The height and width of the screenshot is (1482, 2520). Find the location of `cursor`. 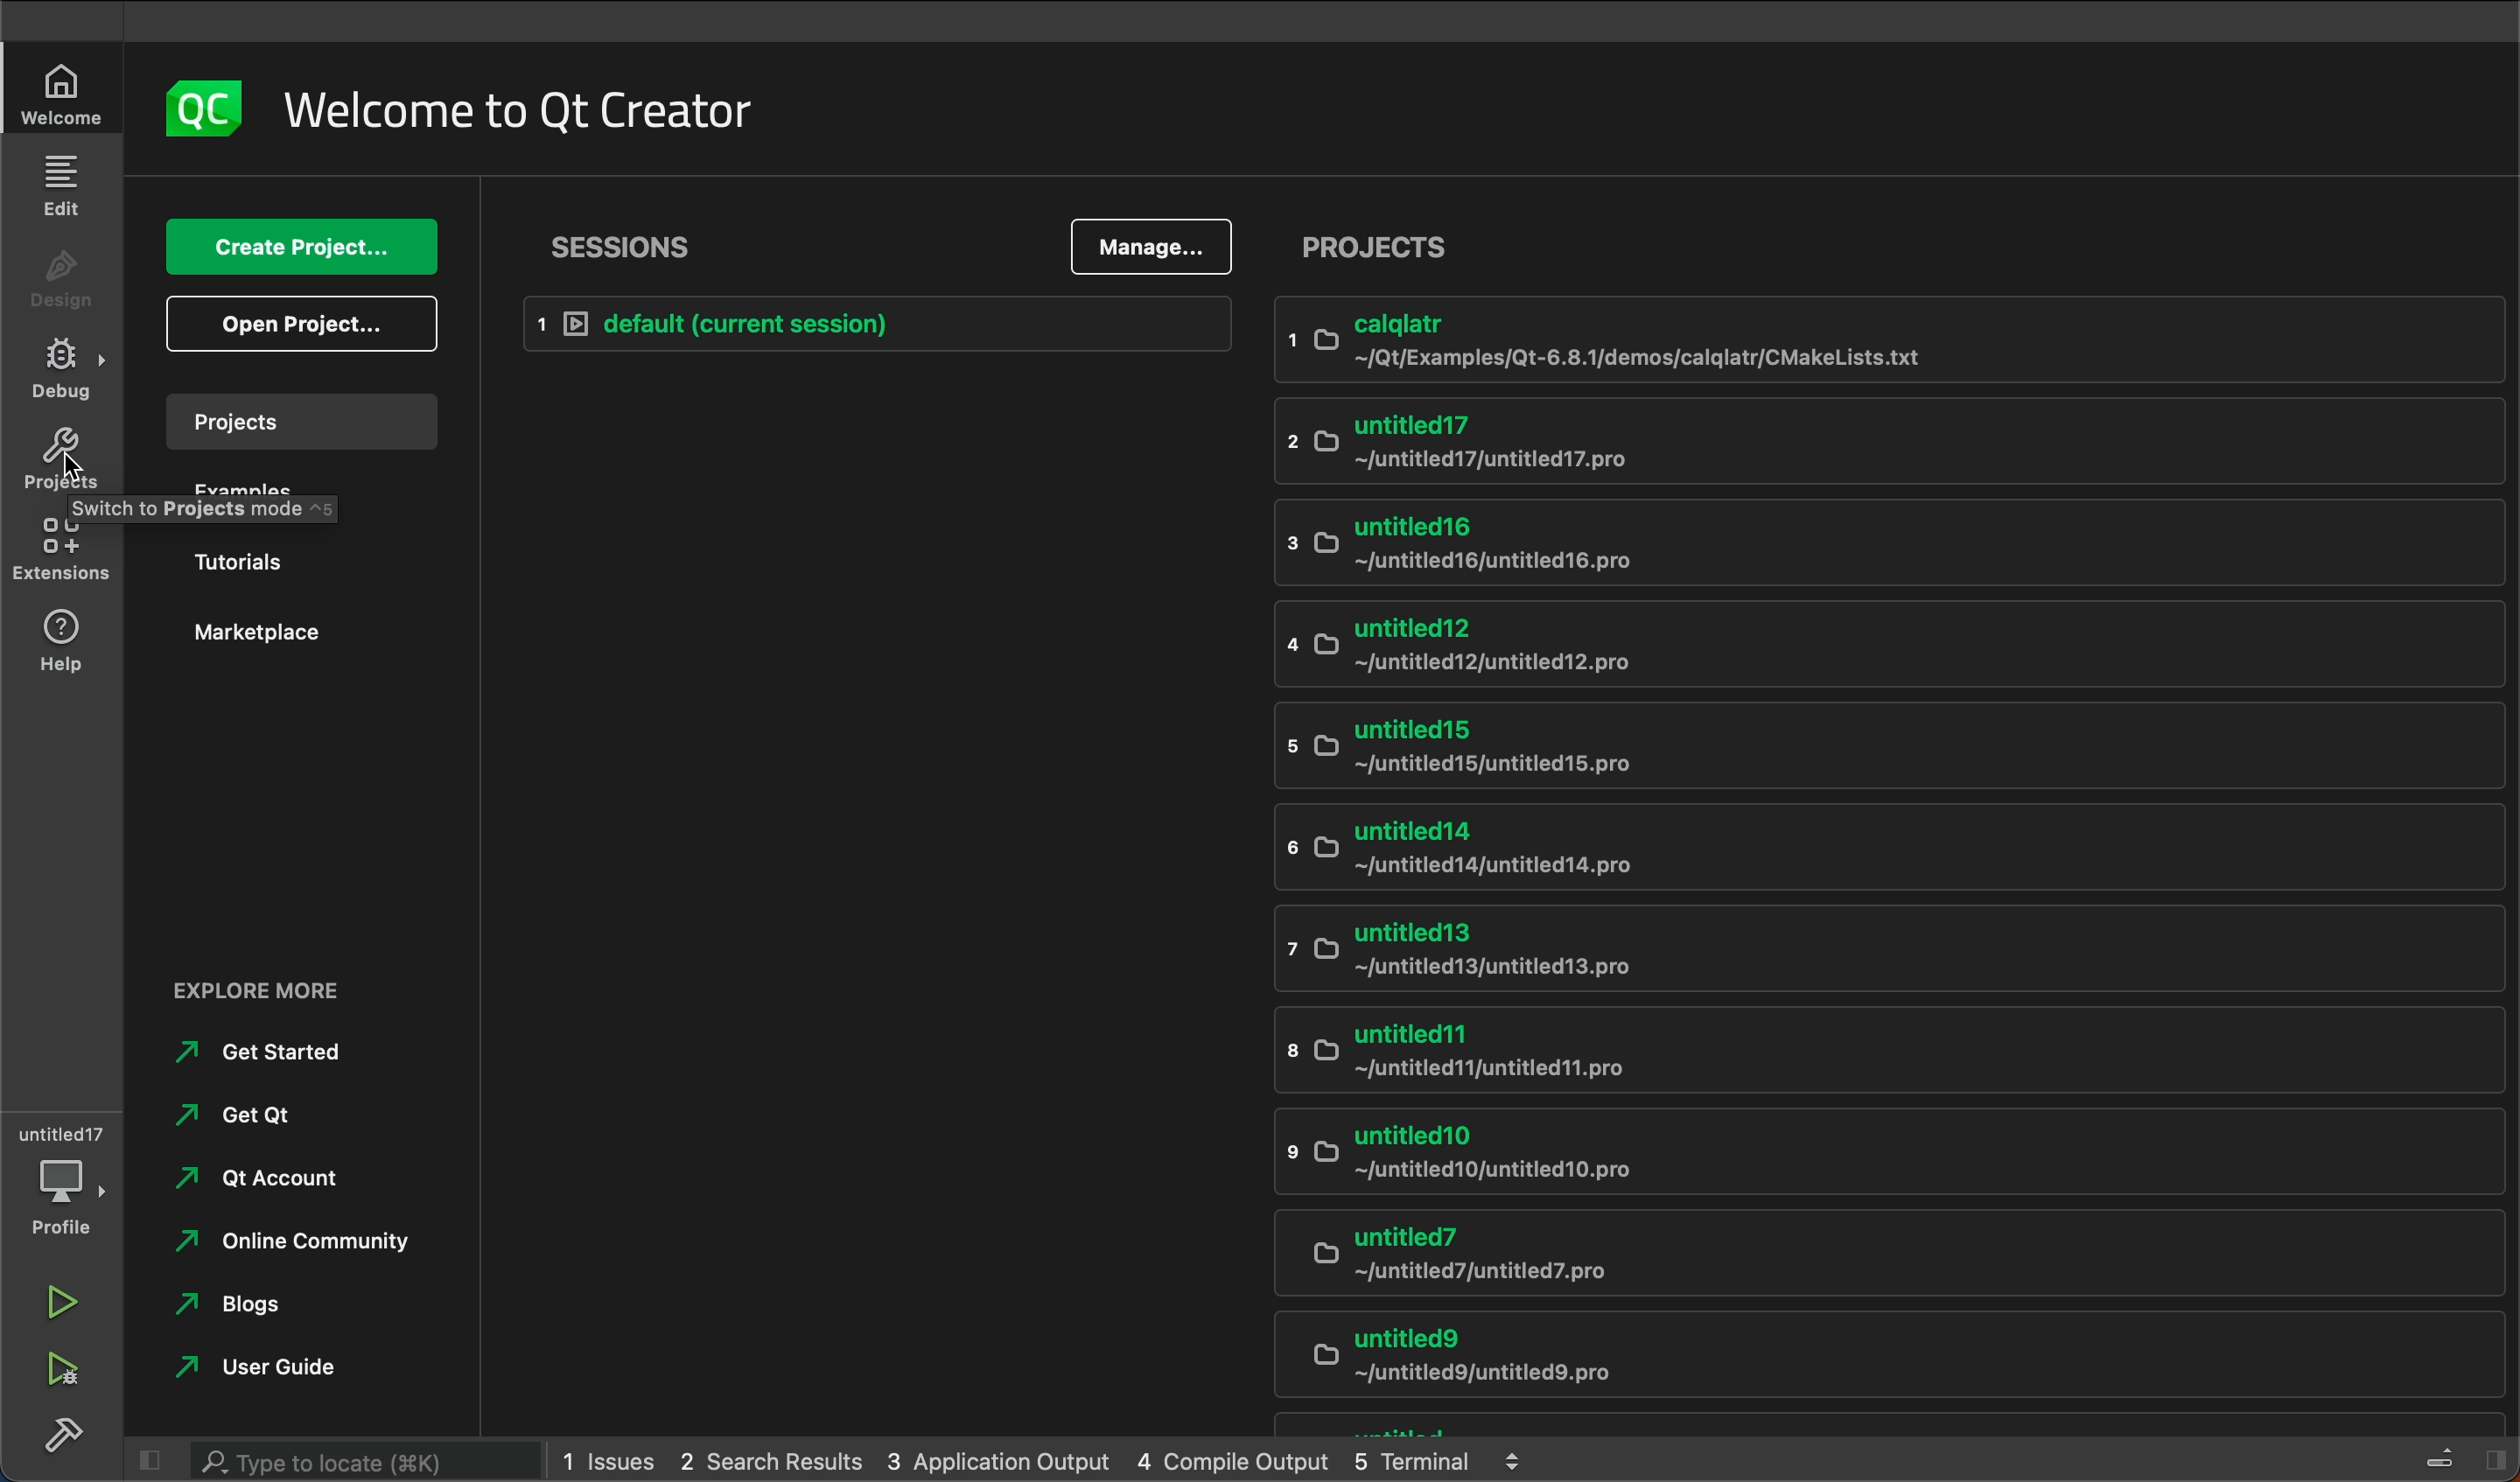

cursor is located at coordinates (70, 470).